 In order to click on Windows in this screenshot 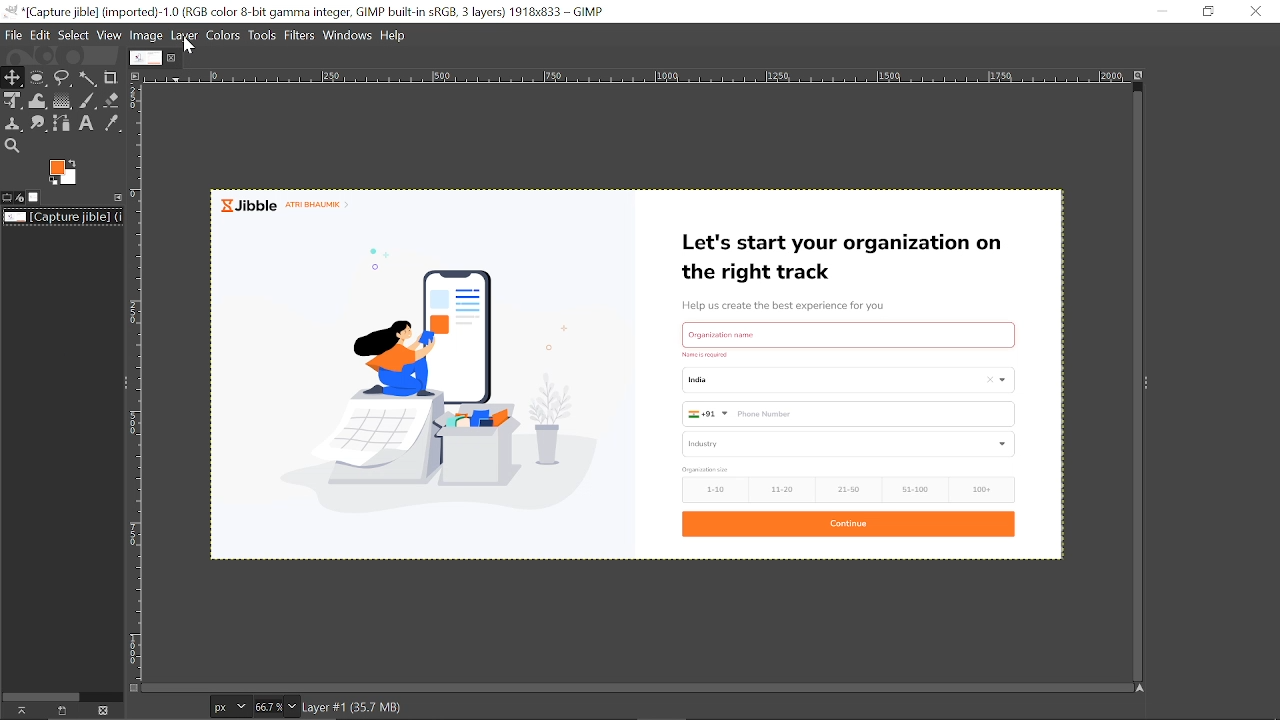, I will do `click(349, 34)`.